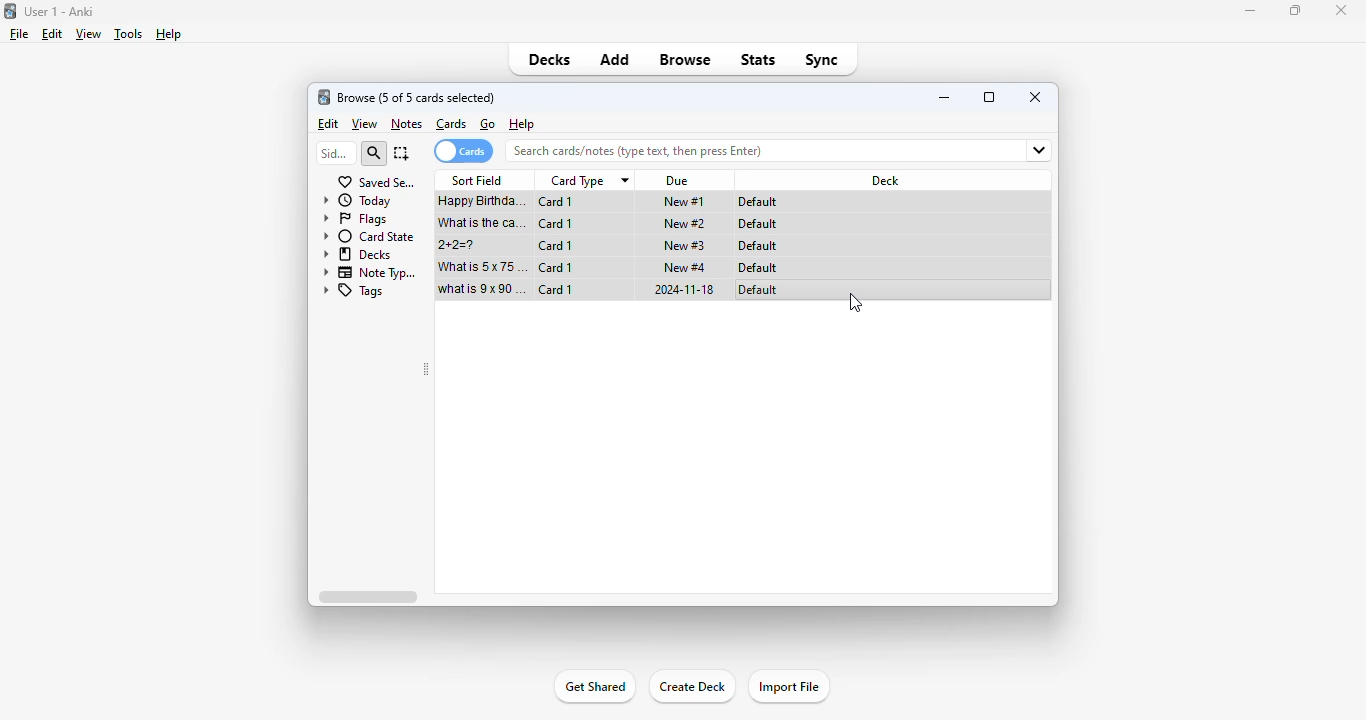 Image resolution: width=1366 pixels, height=720 pixels. Describe the element at coordinates (556, 224) in the screenshot. I see `card 1` at that location.